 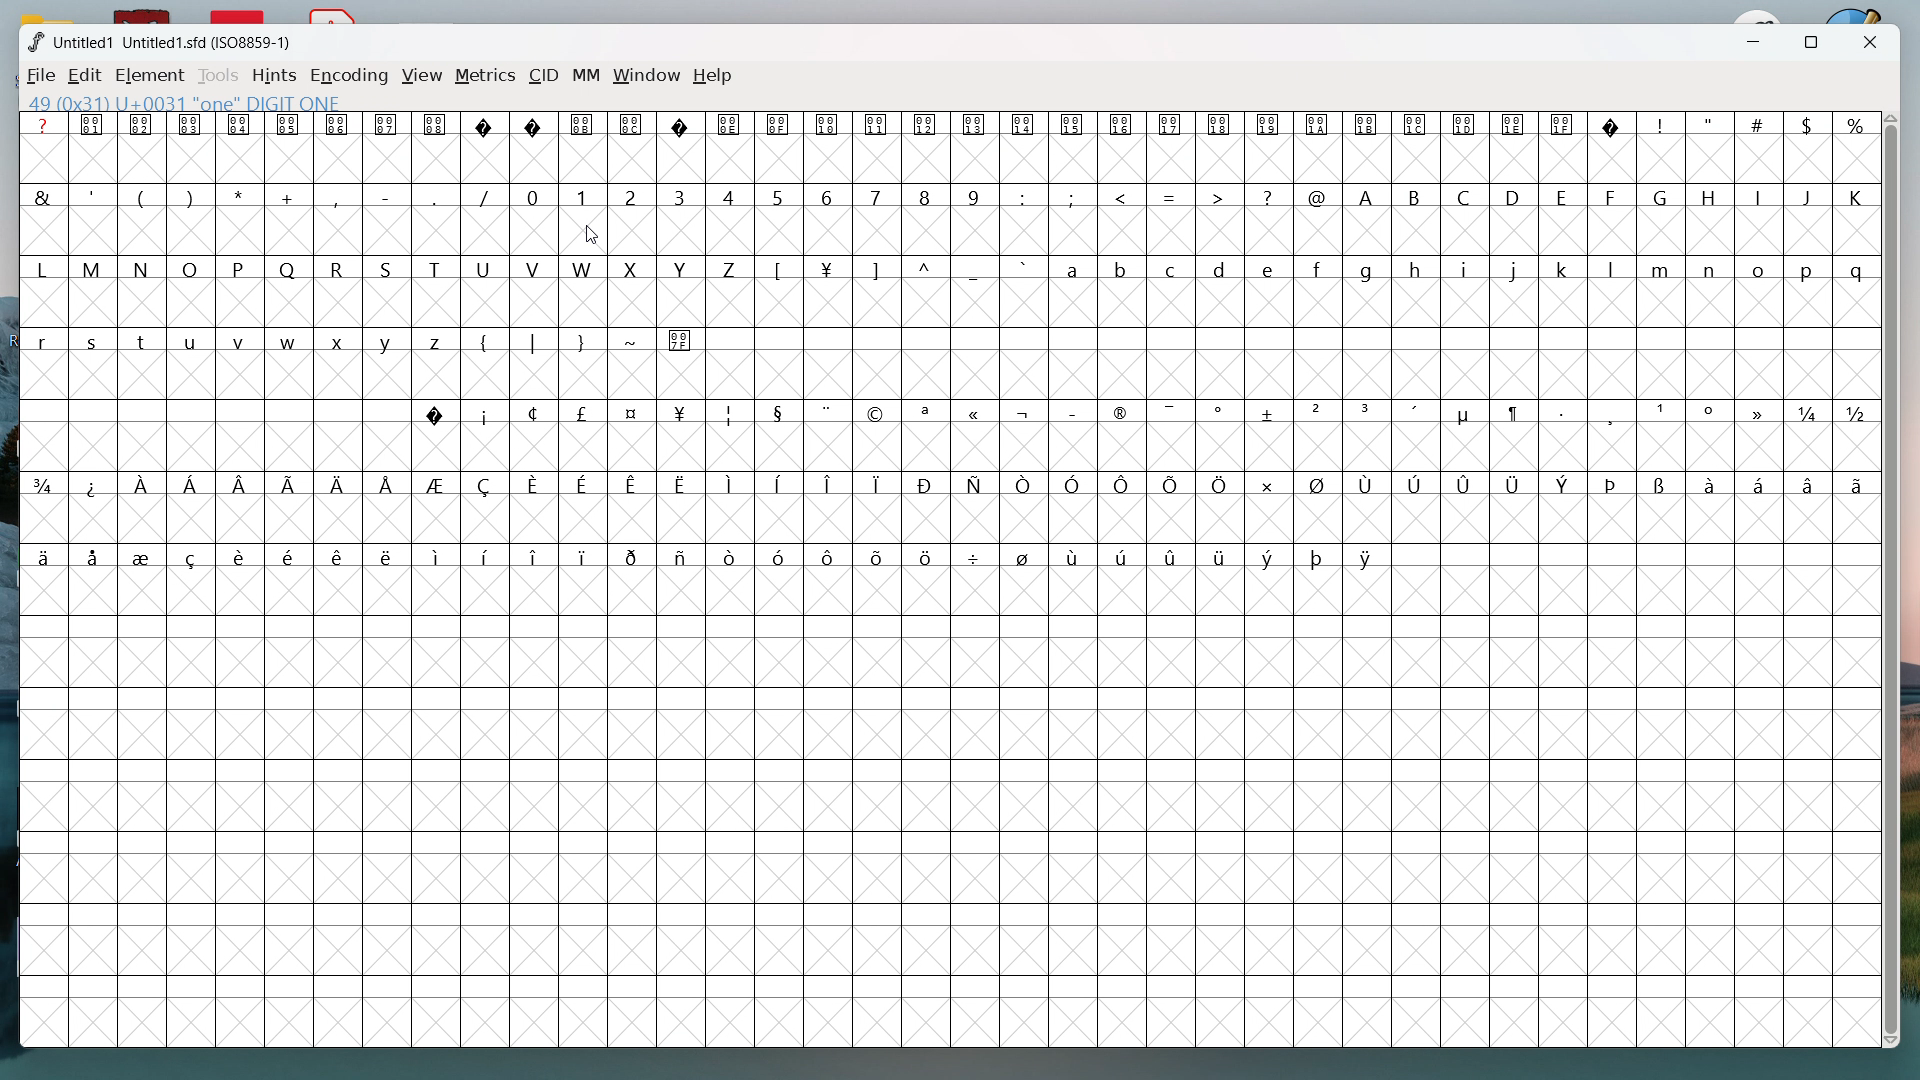 What do you see at coordinates (1125, 483) in the screenshot?
I see `symbol` at bounding box center [1125, 483].